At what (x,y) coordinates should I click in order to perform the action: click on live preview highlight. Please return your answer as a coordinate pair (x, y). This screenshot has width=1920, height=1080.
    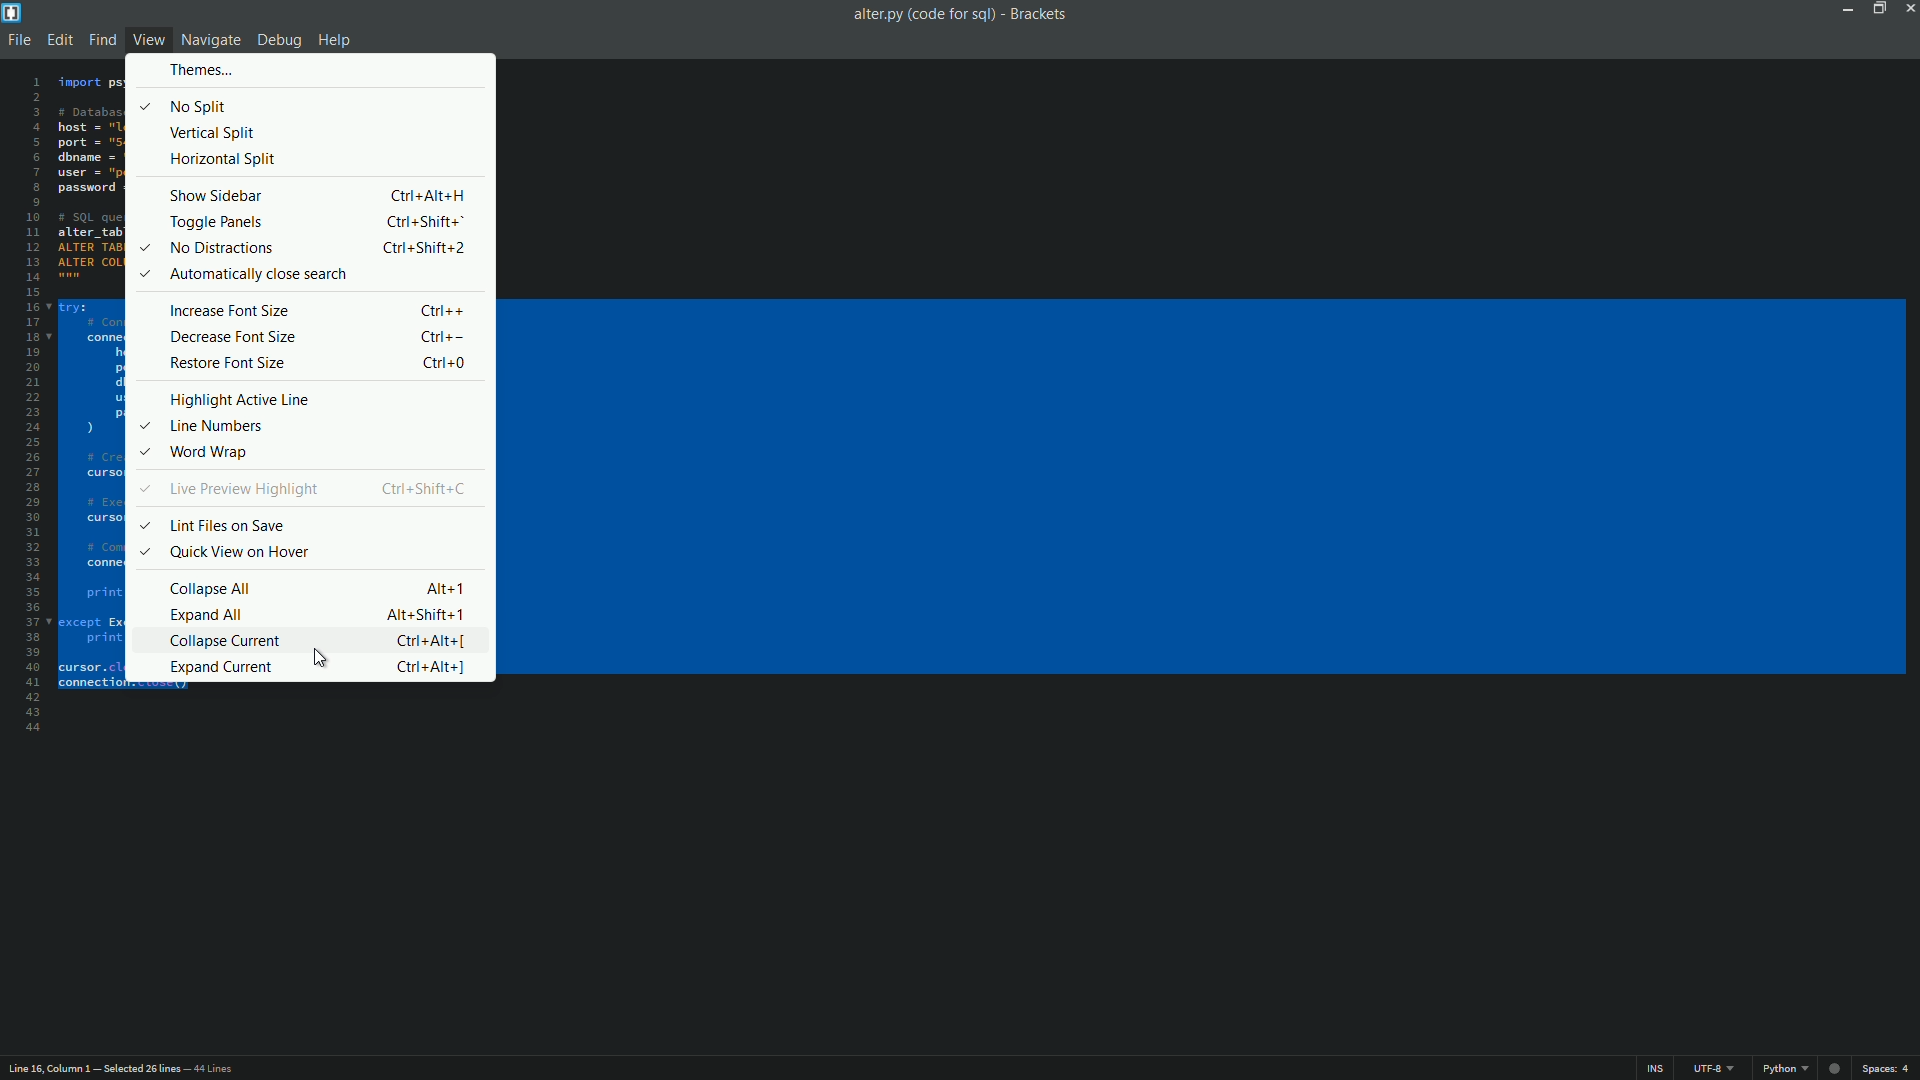
    Looking at the image, I should click on (243, 490).